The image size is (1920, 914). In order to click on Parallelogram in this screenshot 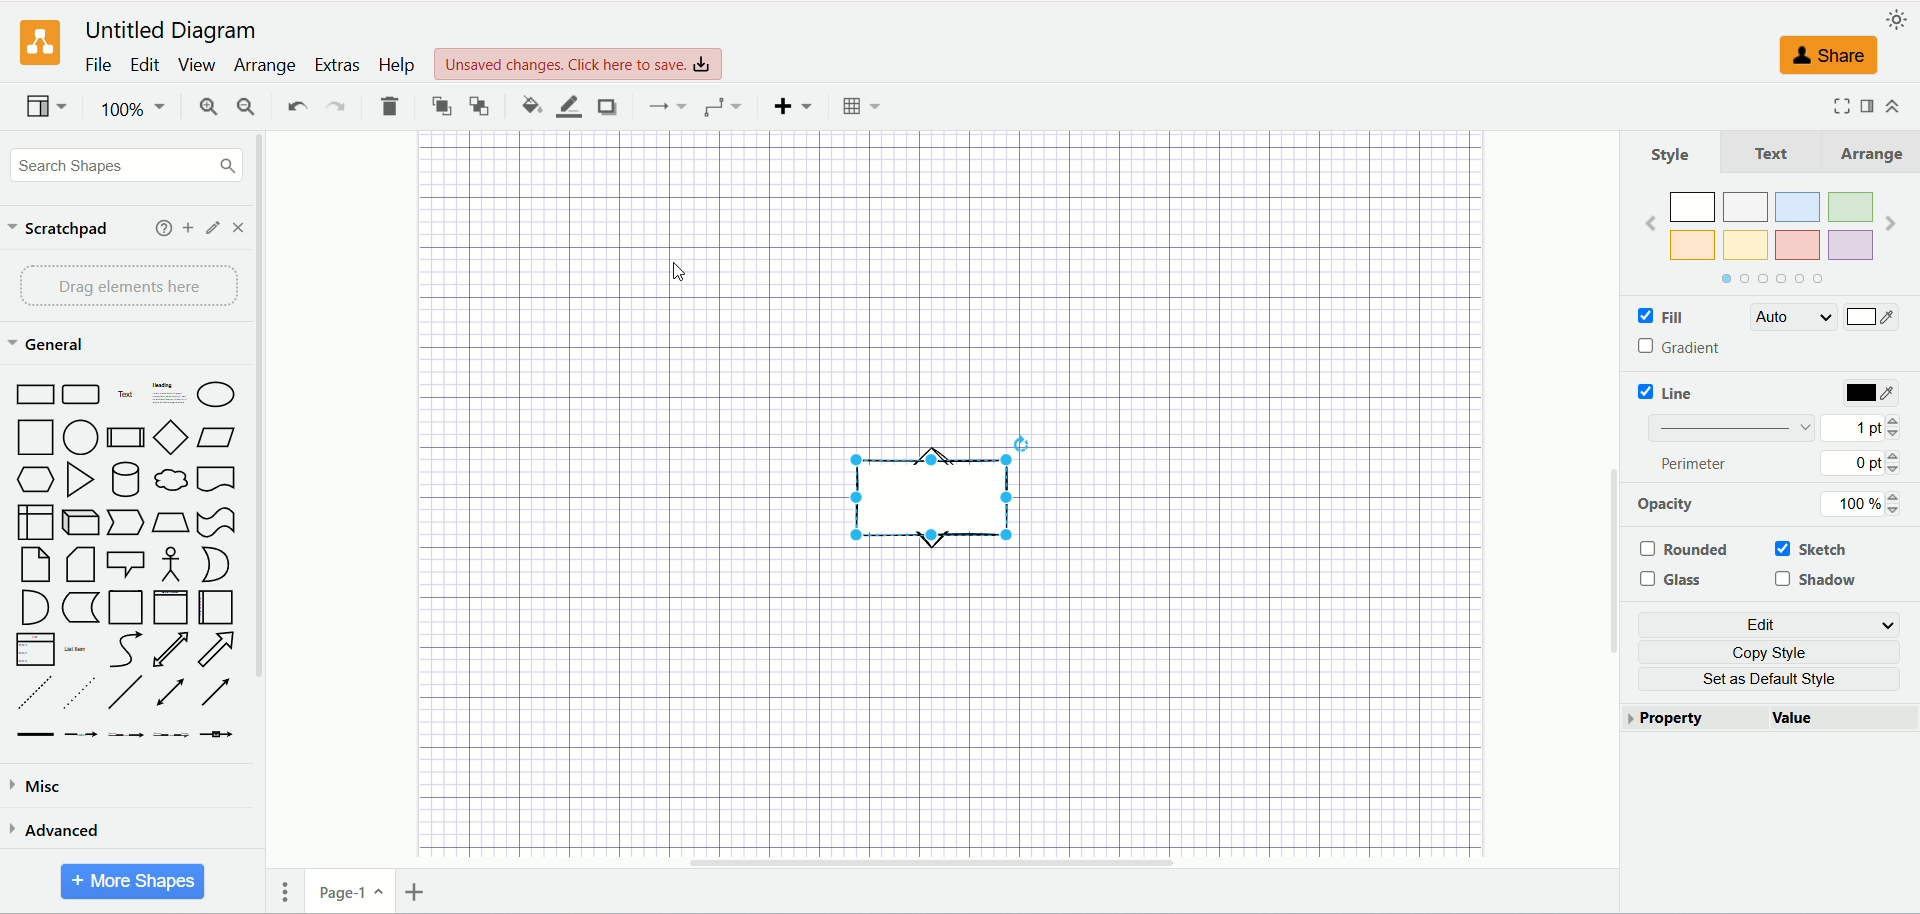, I will do `click(215, 436)`.